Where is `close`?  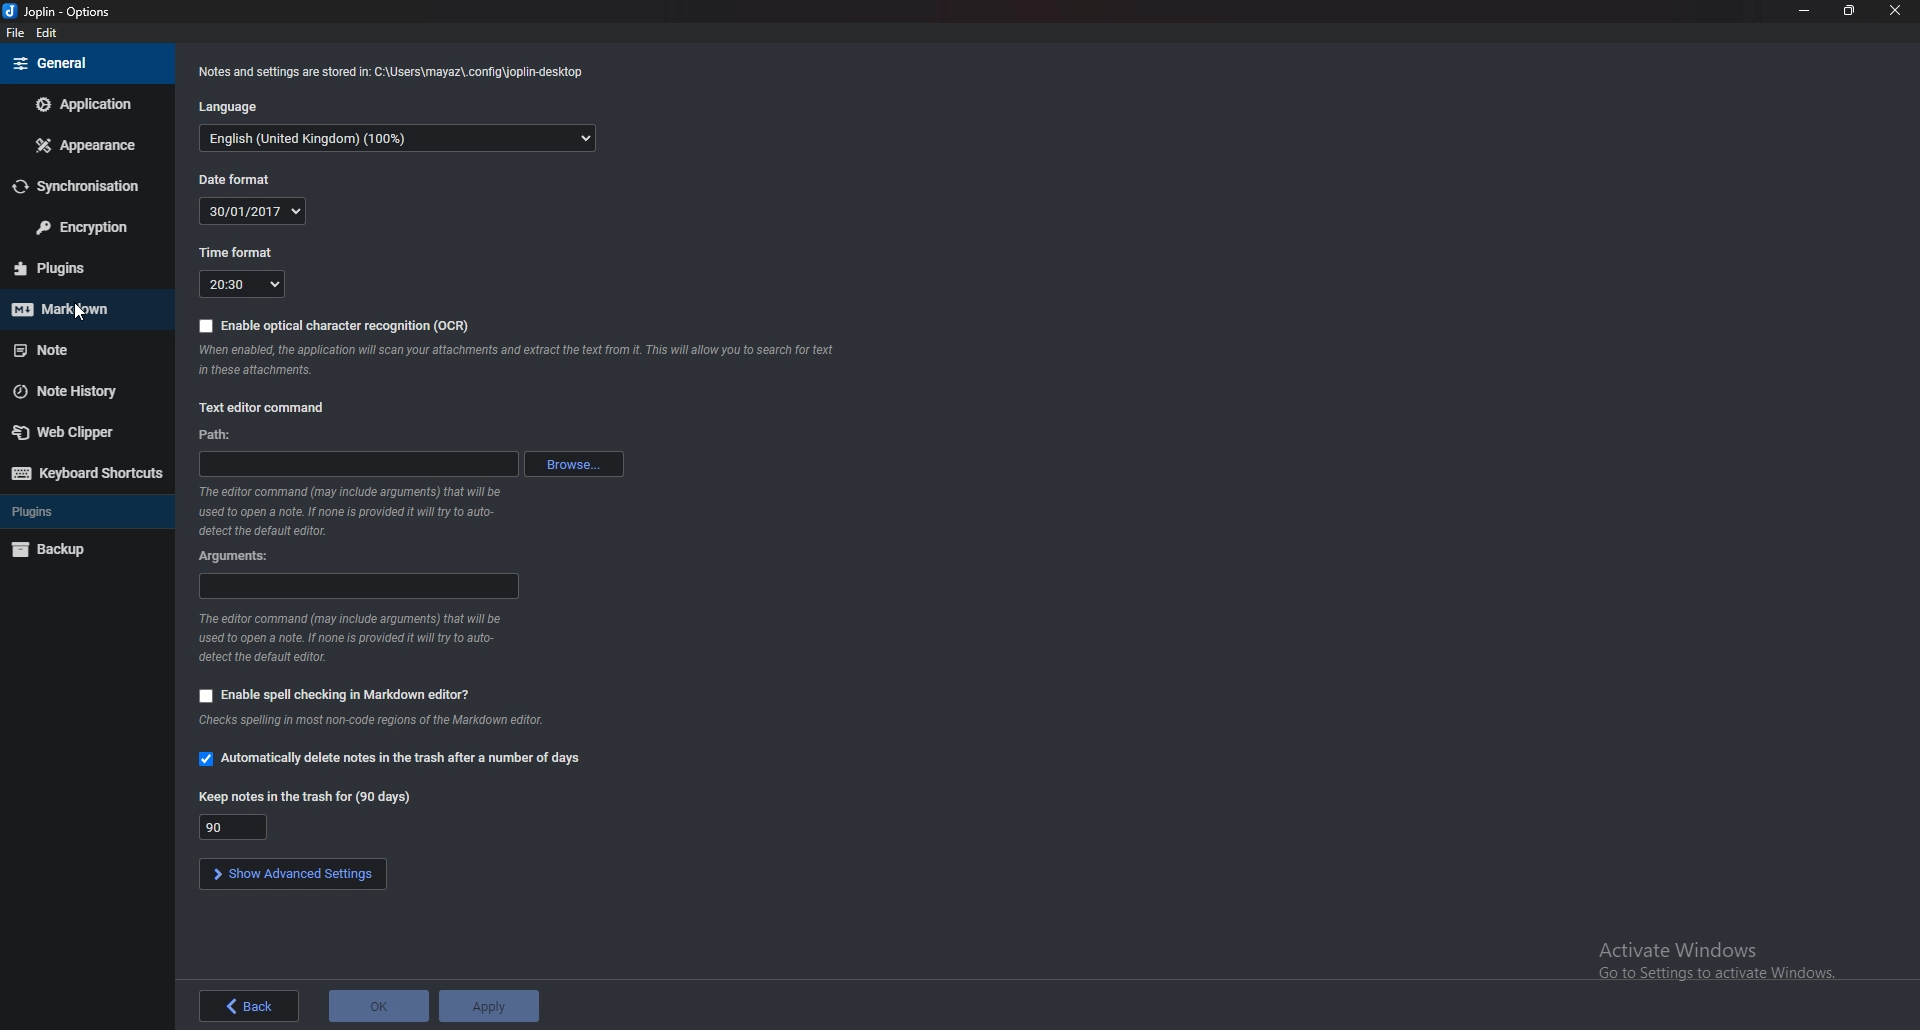
close is located at coordinates (1896, 11).